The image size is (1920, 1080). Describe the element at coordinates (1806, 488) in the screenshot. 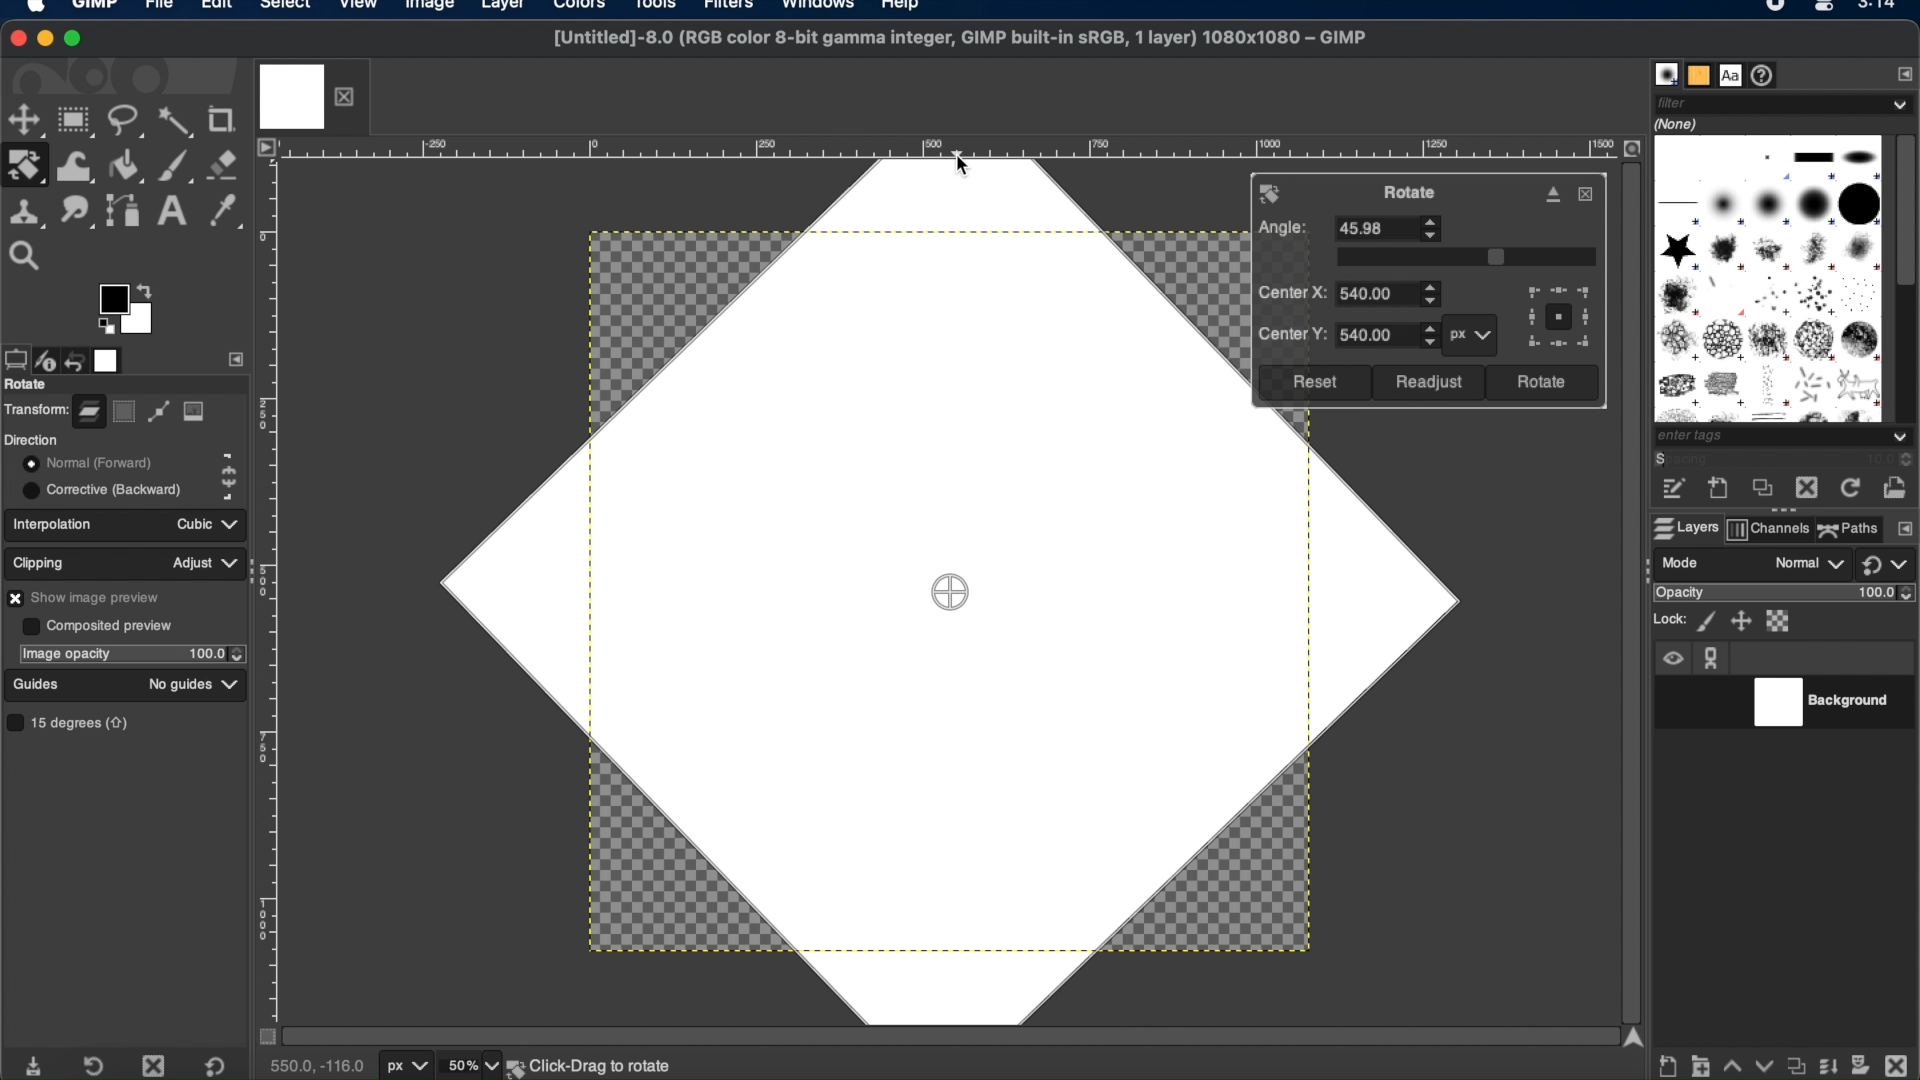

I see `delete this brush` at that location.